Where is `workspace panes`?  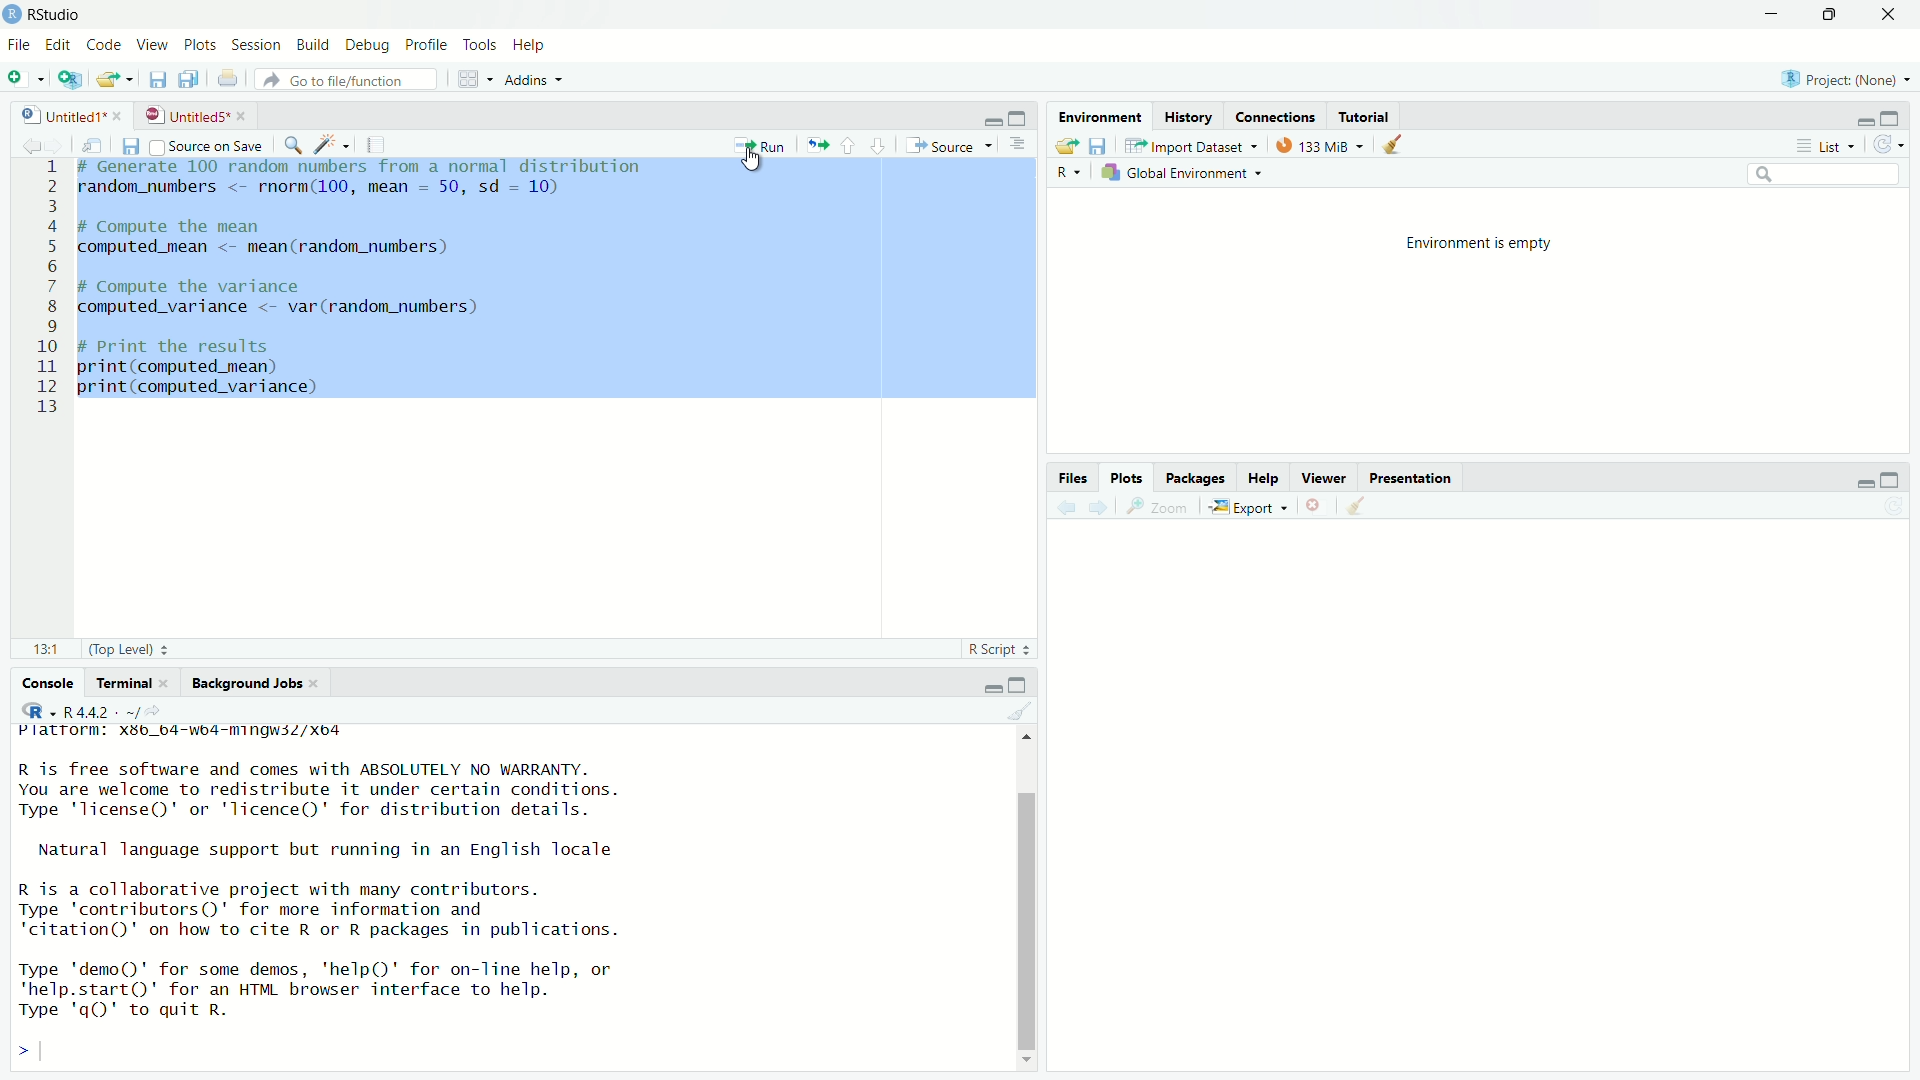
workspace panes is located at coordinates (473, 79).